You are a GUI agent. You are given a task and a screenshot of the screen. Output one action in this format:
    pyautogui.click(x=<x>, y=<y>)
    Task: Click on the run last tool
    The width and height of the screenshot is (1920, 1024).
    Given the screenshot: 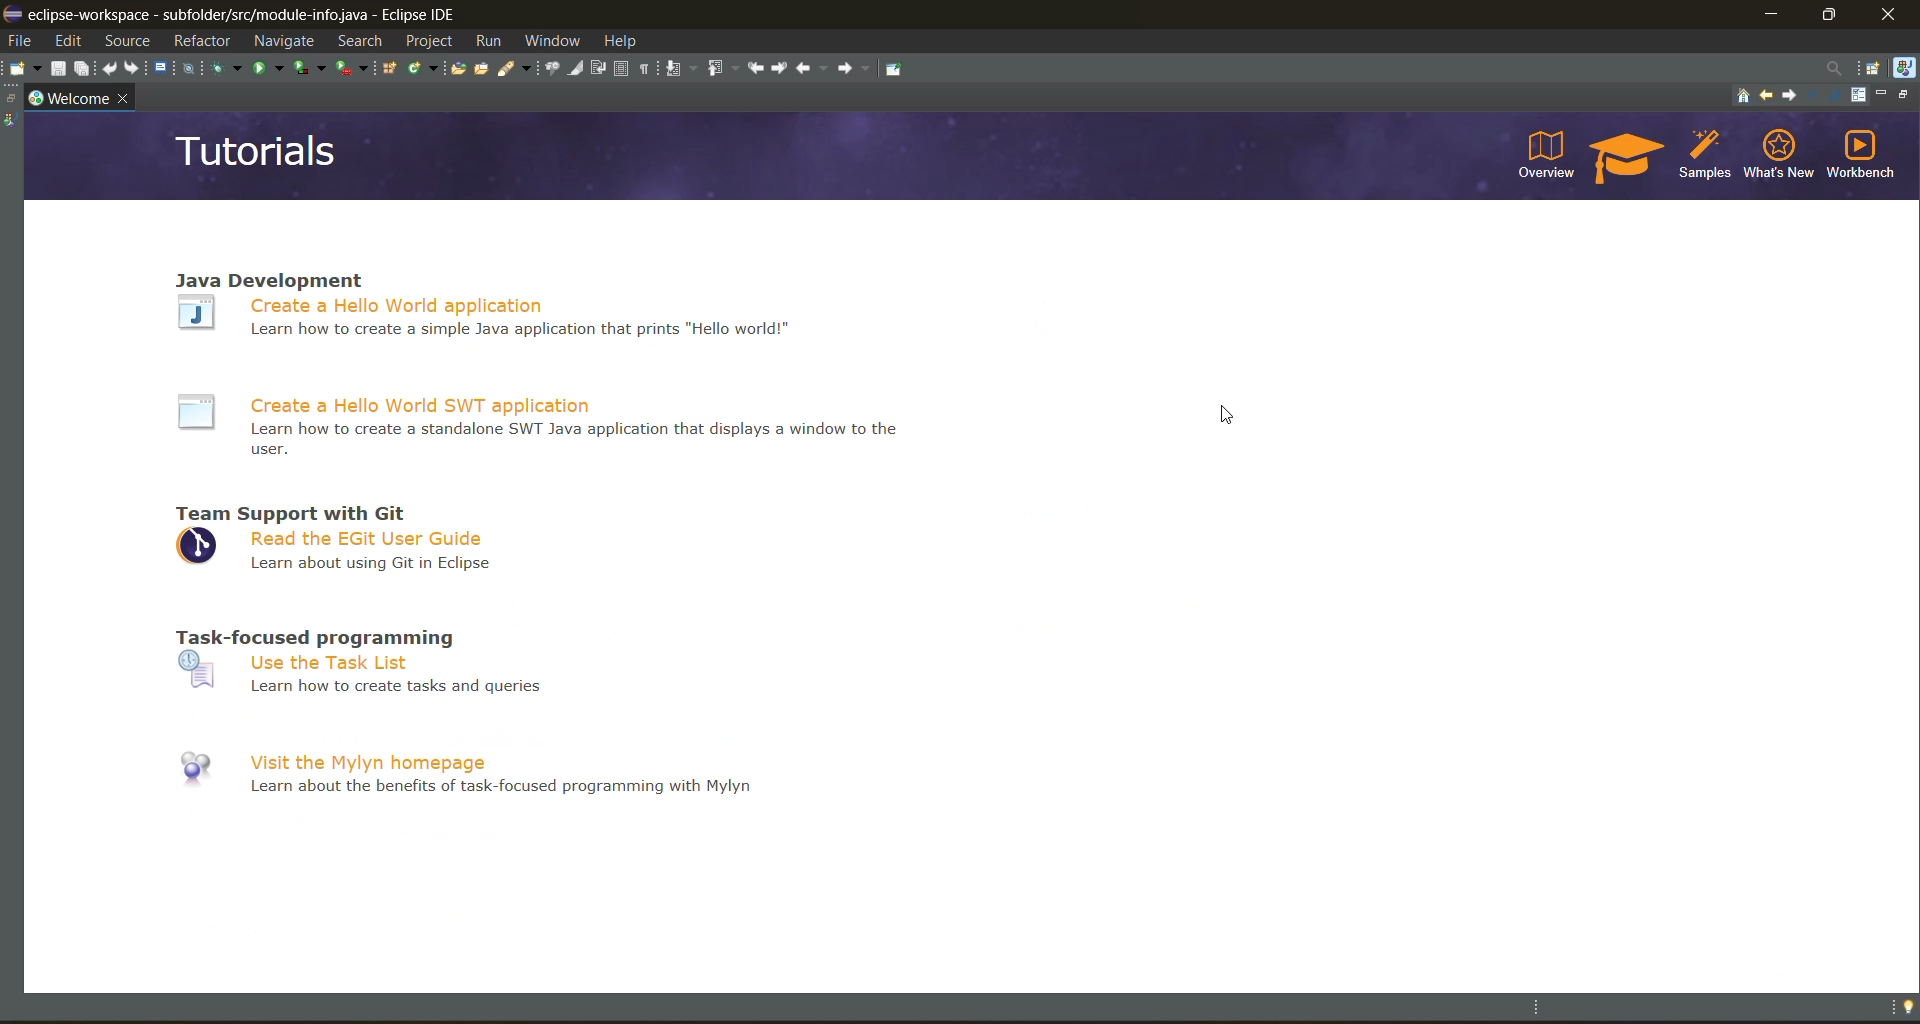 What is the action you would take?
    pyautogui.click(x=355, y=69)
    